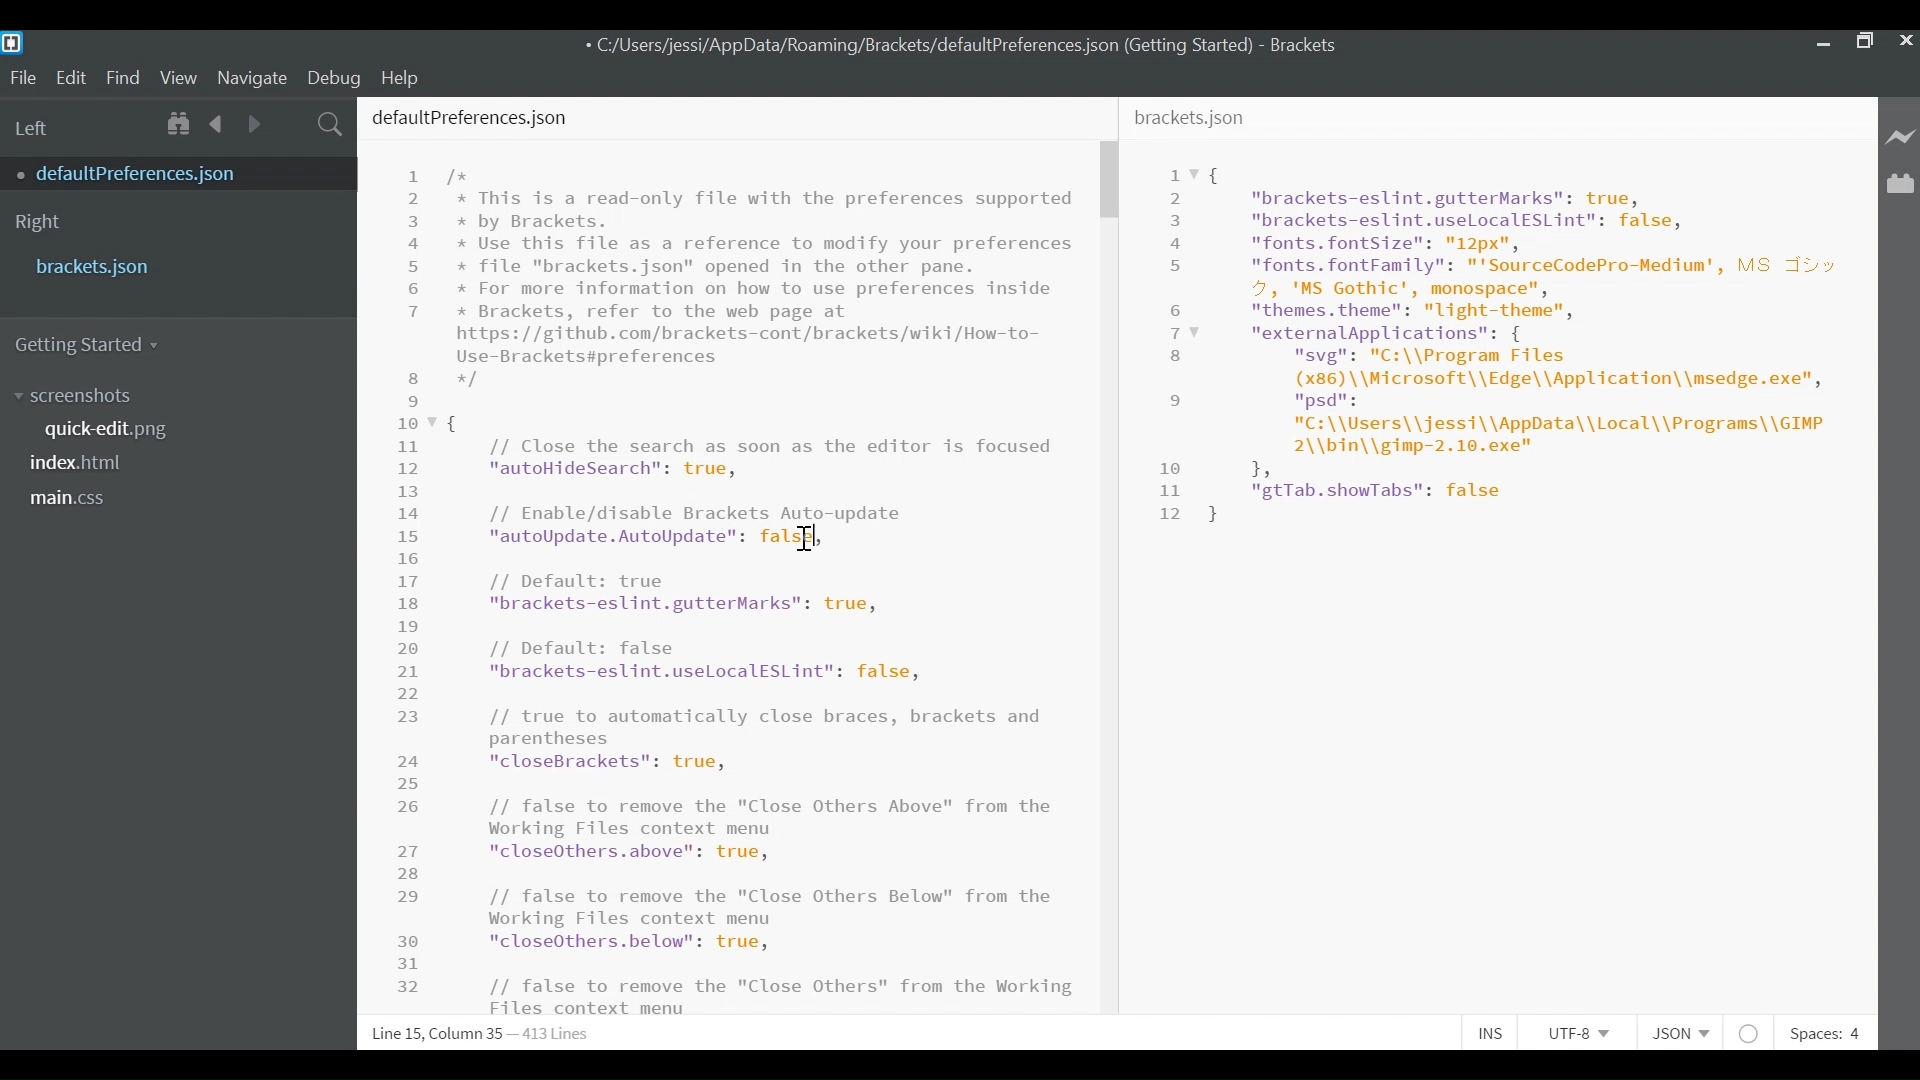 The width and height of the screenshot is (1920, 1080). What do you see at coordinates (218, 123) in the screenshot?
I see `Navigate back` at bounding box center [218, 123].